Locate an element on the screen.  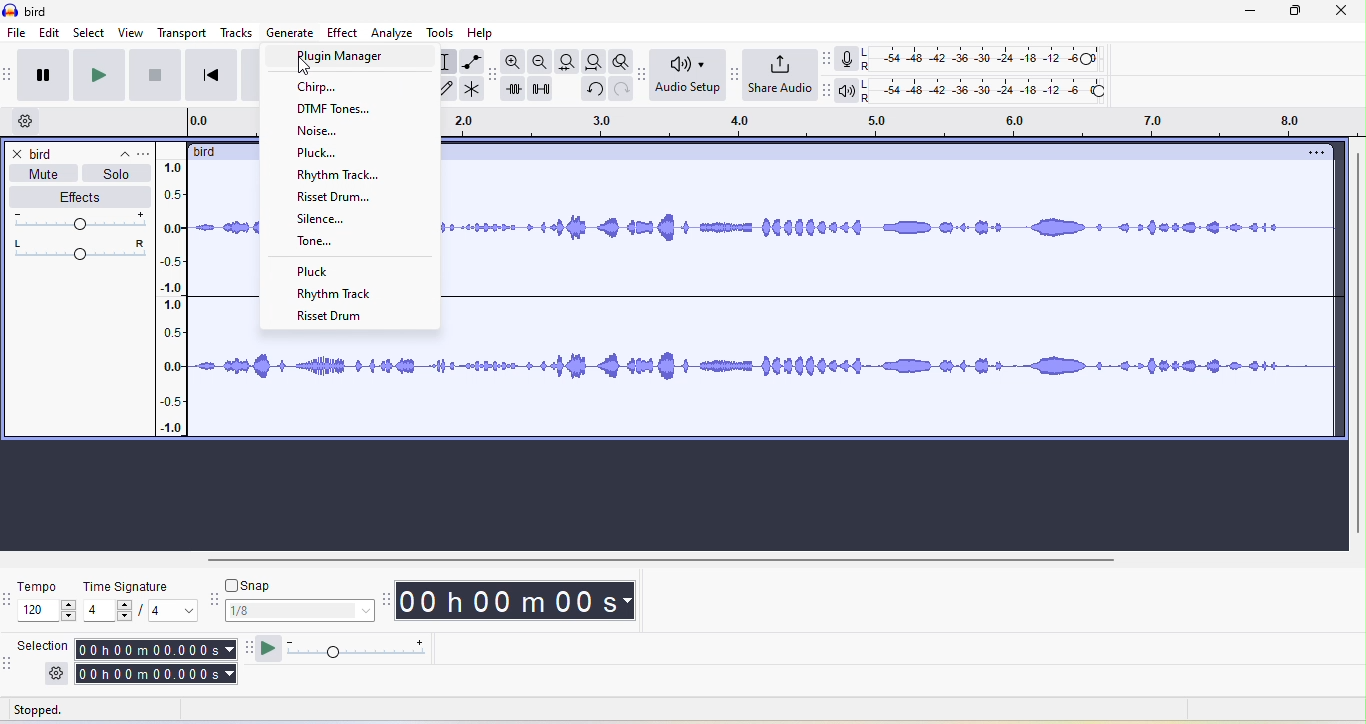
bird is located at coordinates (205, 151).